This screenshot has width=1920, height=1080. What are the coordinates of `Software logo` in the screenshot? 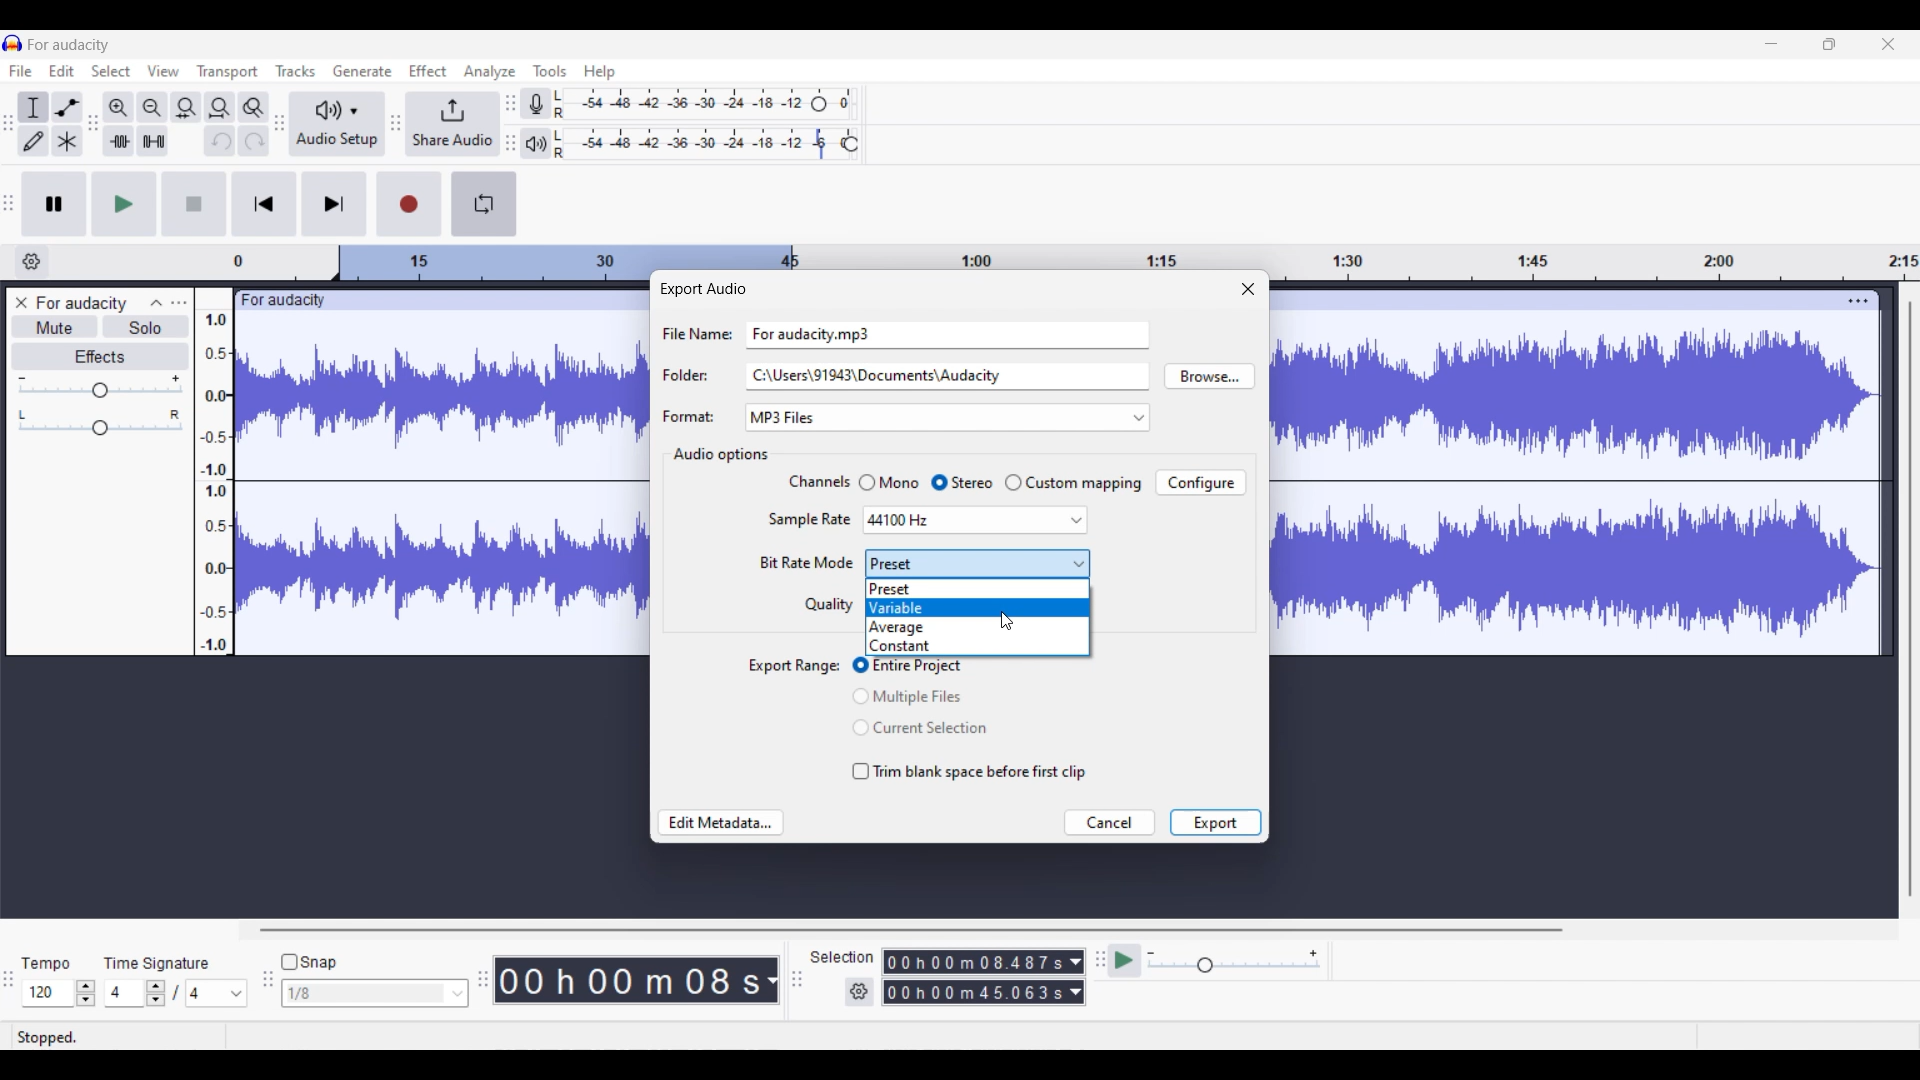 It's located at (13, 43).